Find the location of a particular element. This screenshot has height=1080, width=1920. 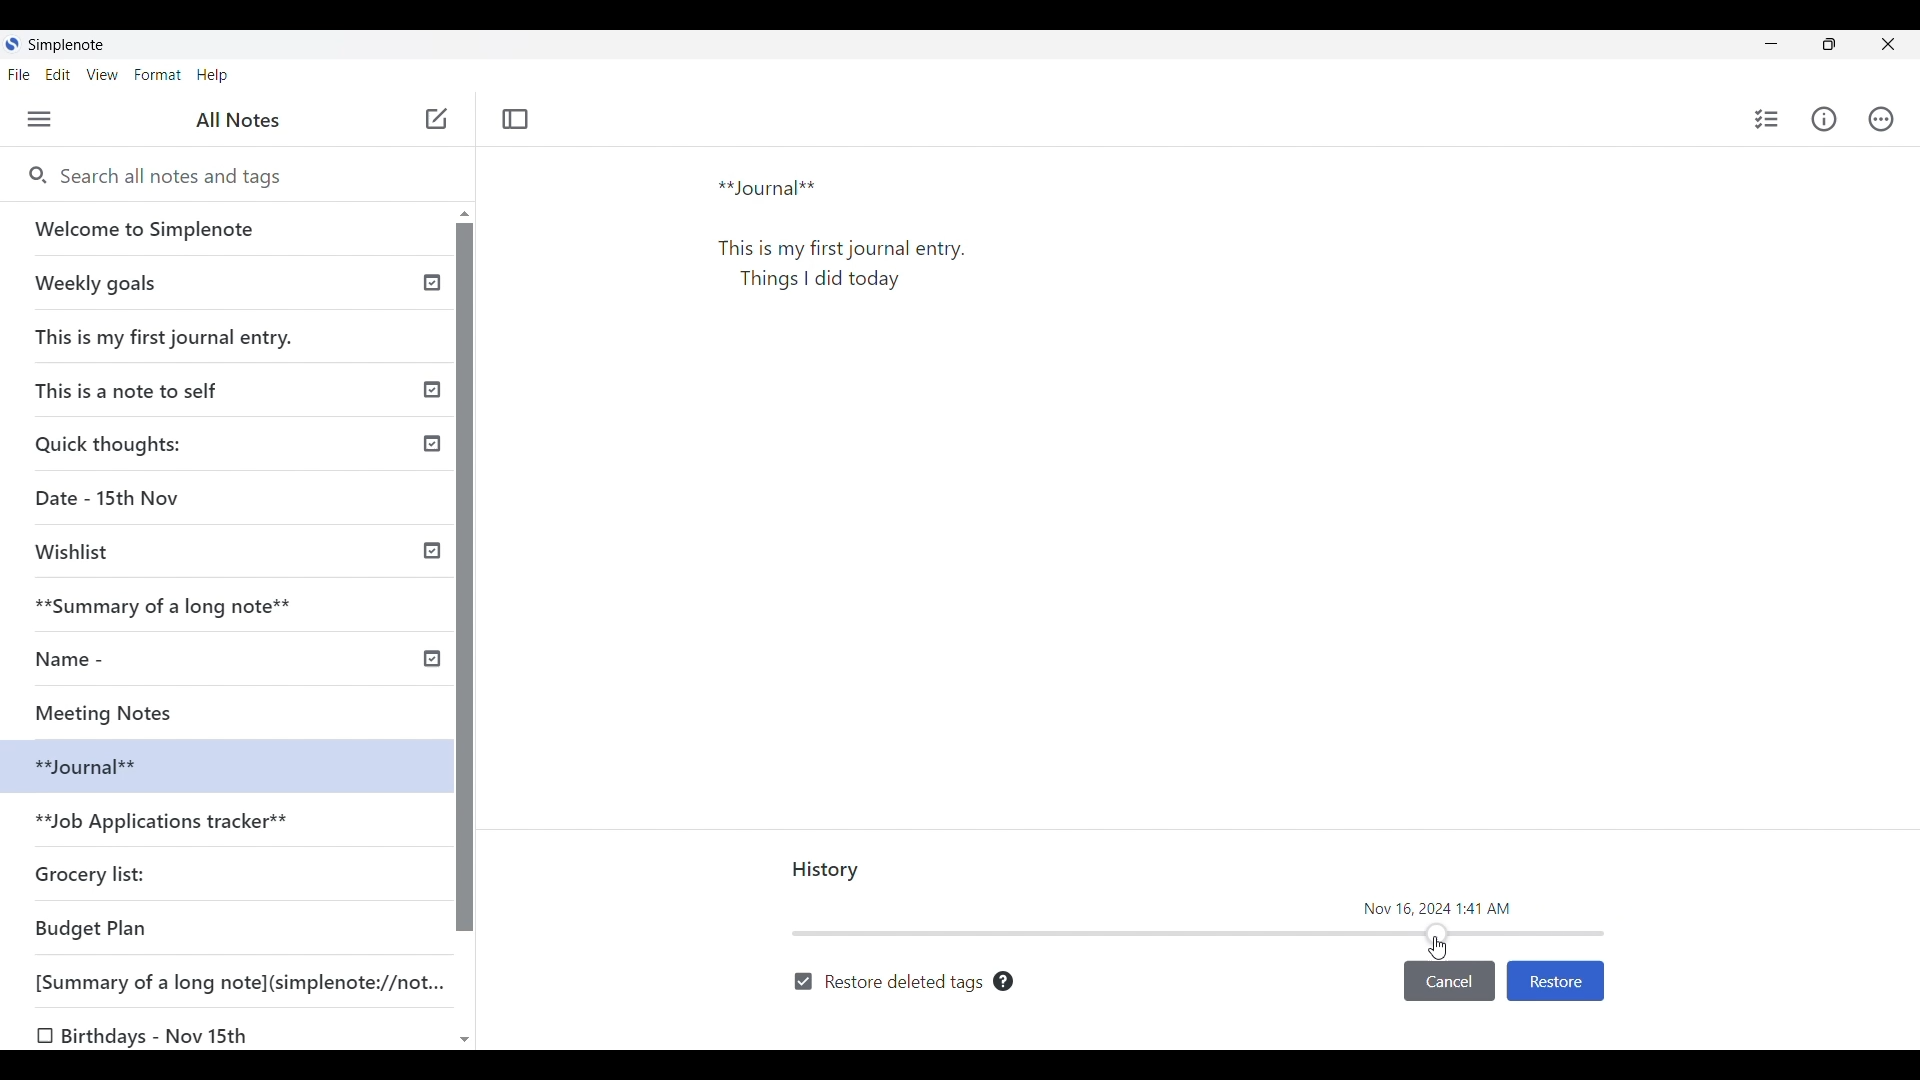

Meeting Notes is located at coordinates (127, 710).